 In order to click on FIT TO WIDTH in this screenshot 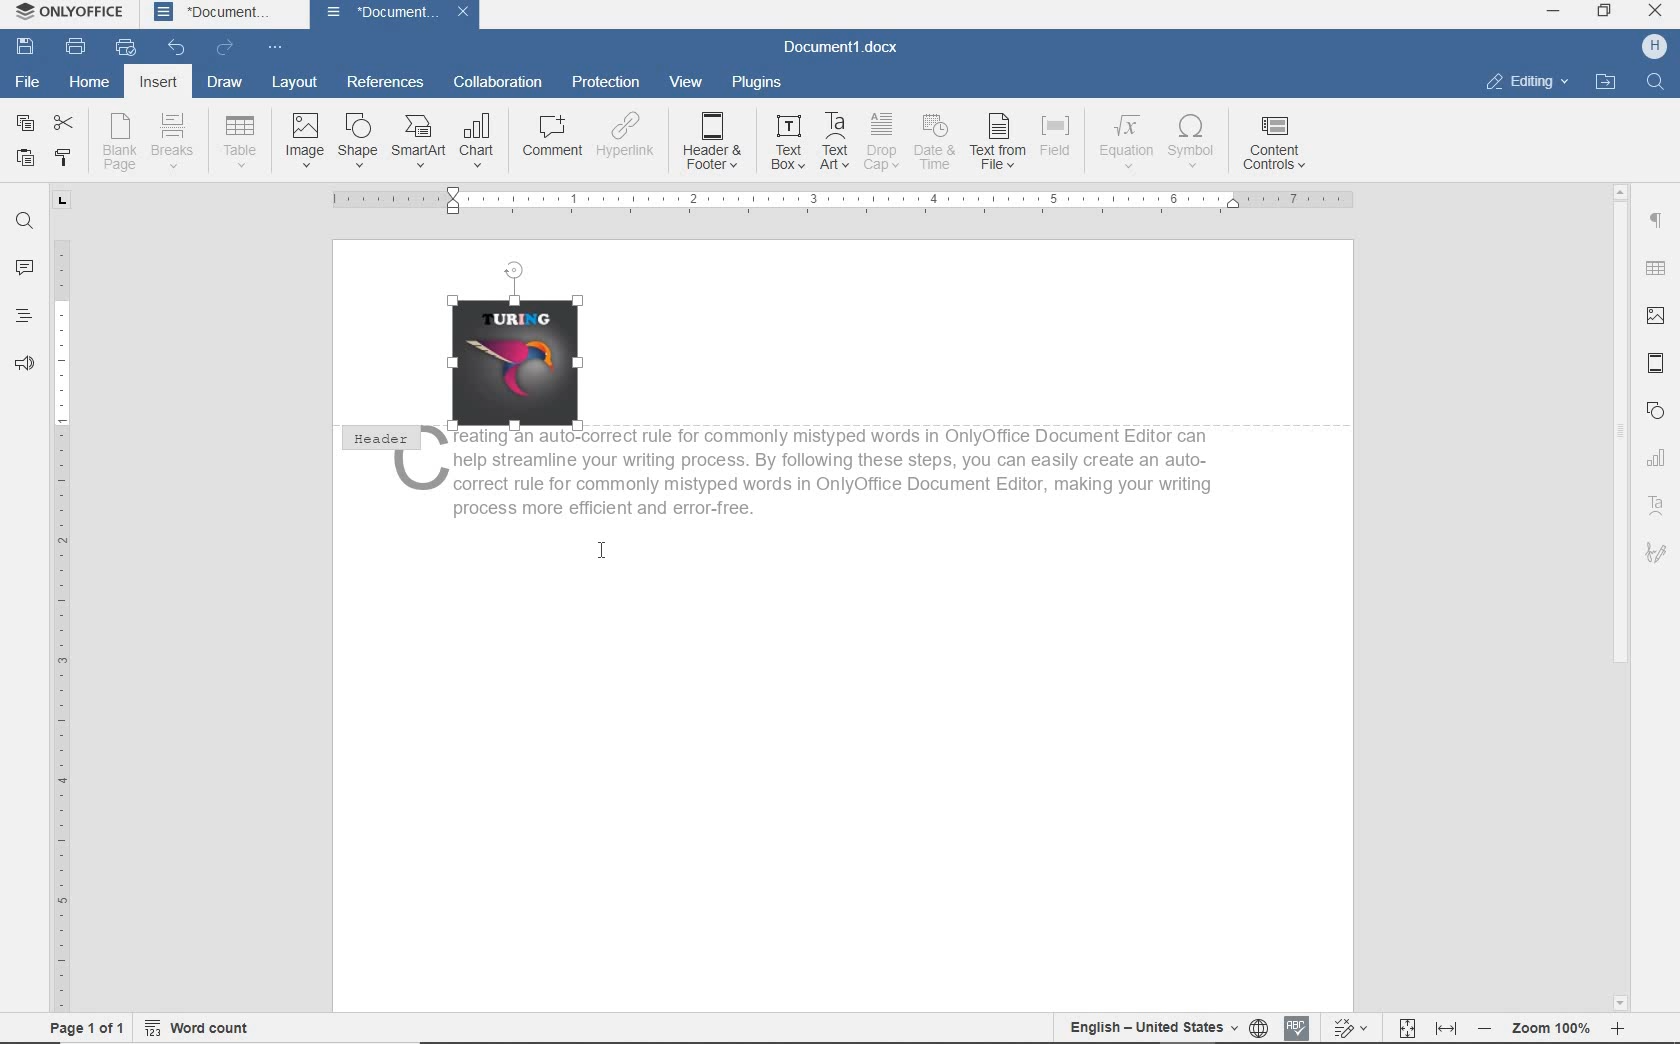, I will do `click(1445, 1028)`.